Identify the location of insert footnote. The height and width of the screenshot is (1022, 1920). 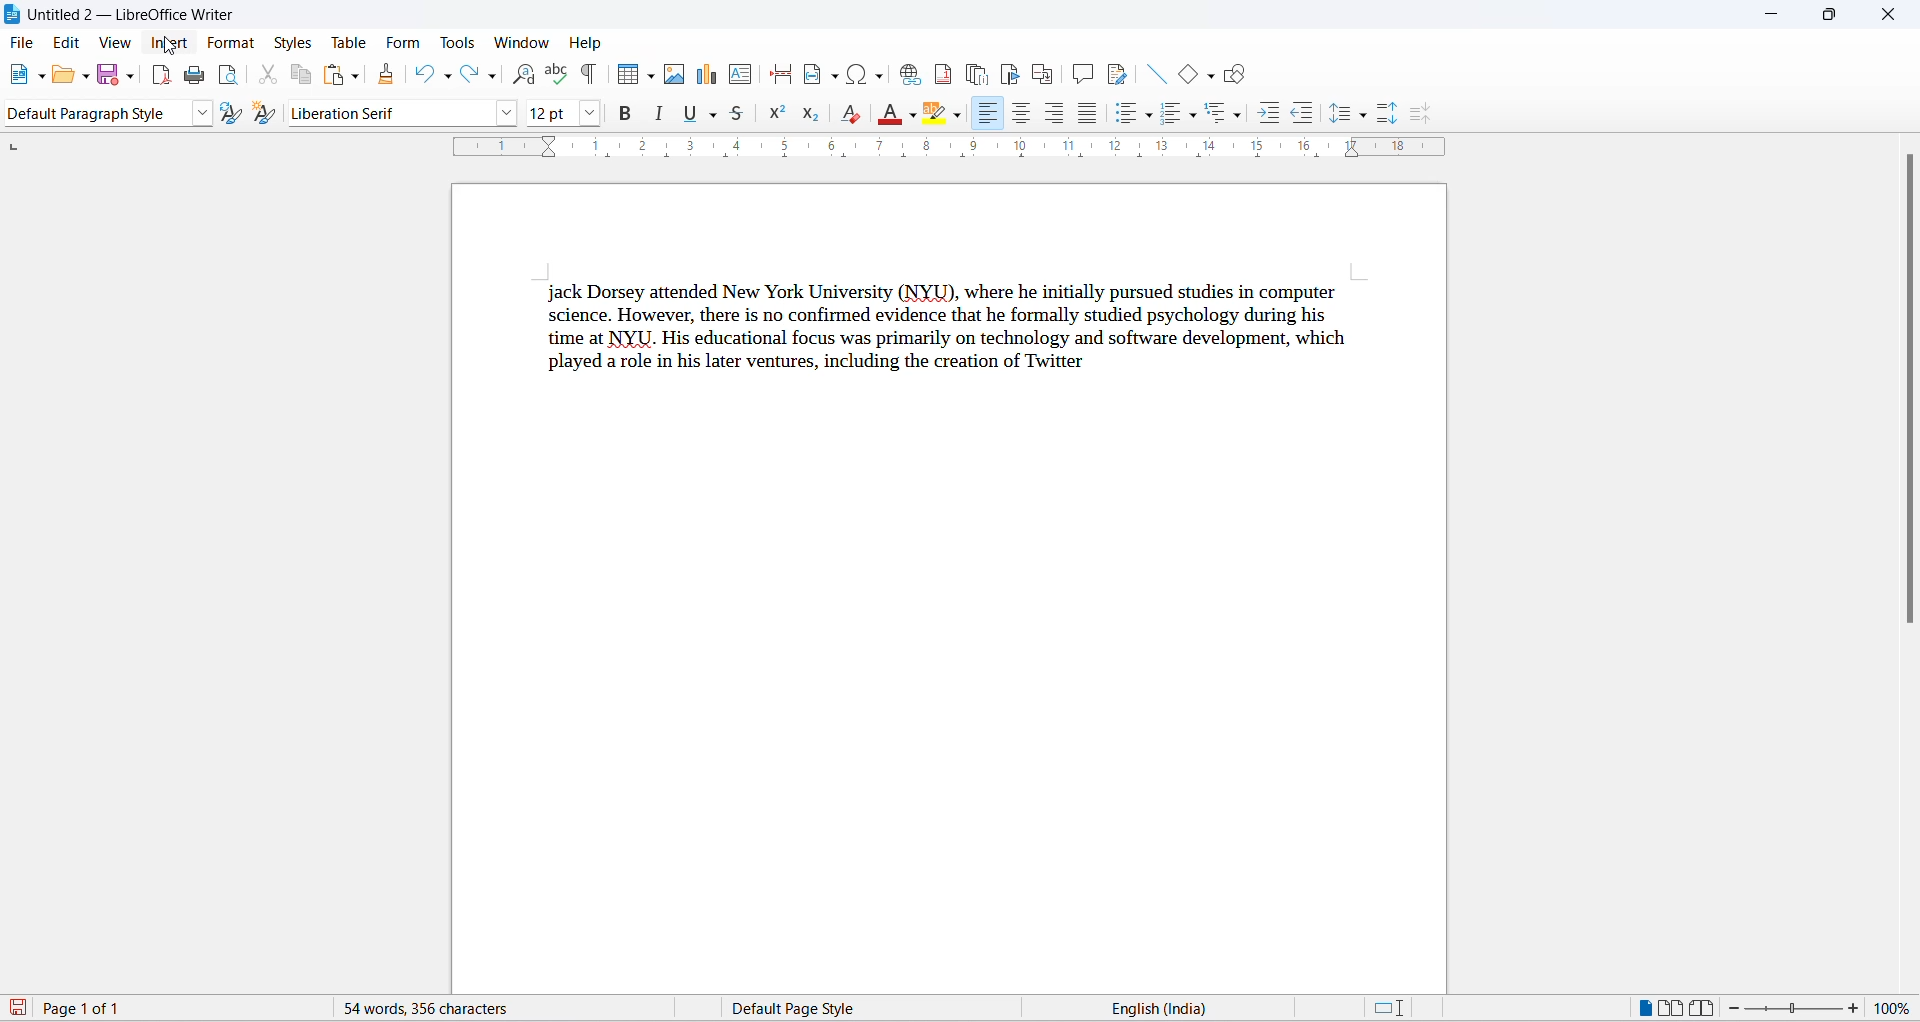
(939, 74).